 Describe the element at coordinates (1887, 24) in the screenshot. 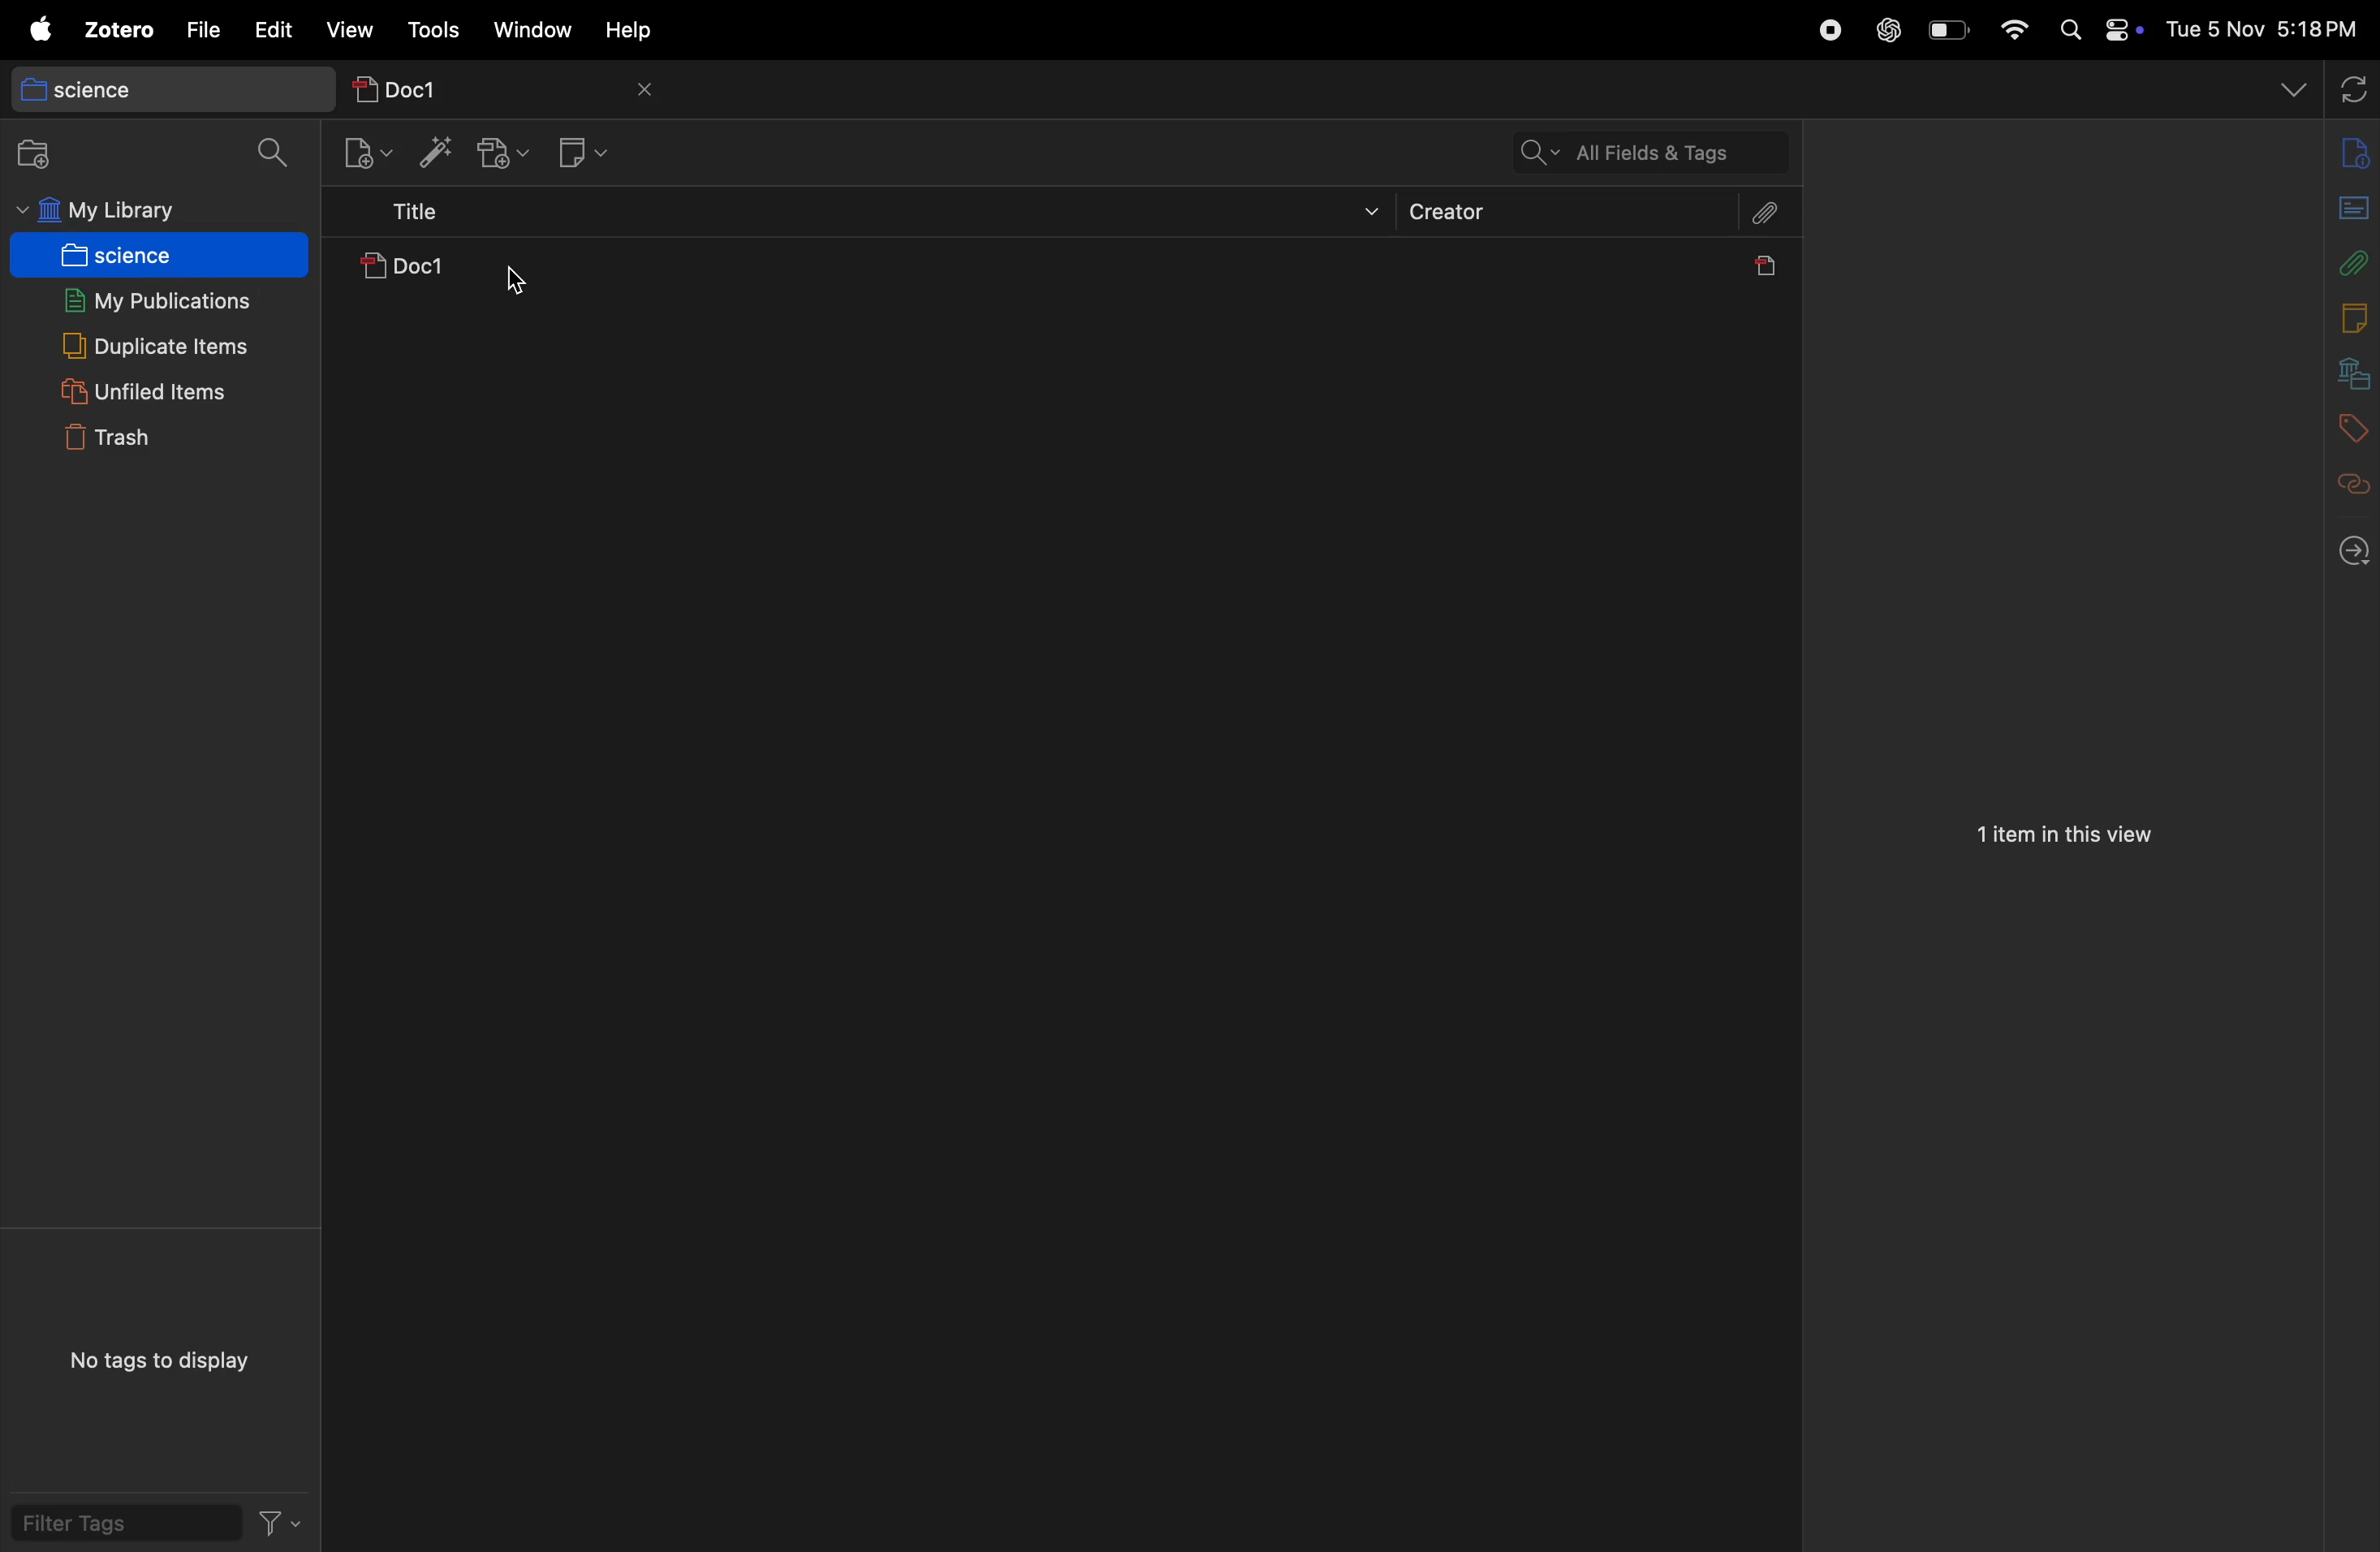

I see `chatgpt` at that location.